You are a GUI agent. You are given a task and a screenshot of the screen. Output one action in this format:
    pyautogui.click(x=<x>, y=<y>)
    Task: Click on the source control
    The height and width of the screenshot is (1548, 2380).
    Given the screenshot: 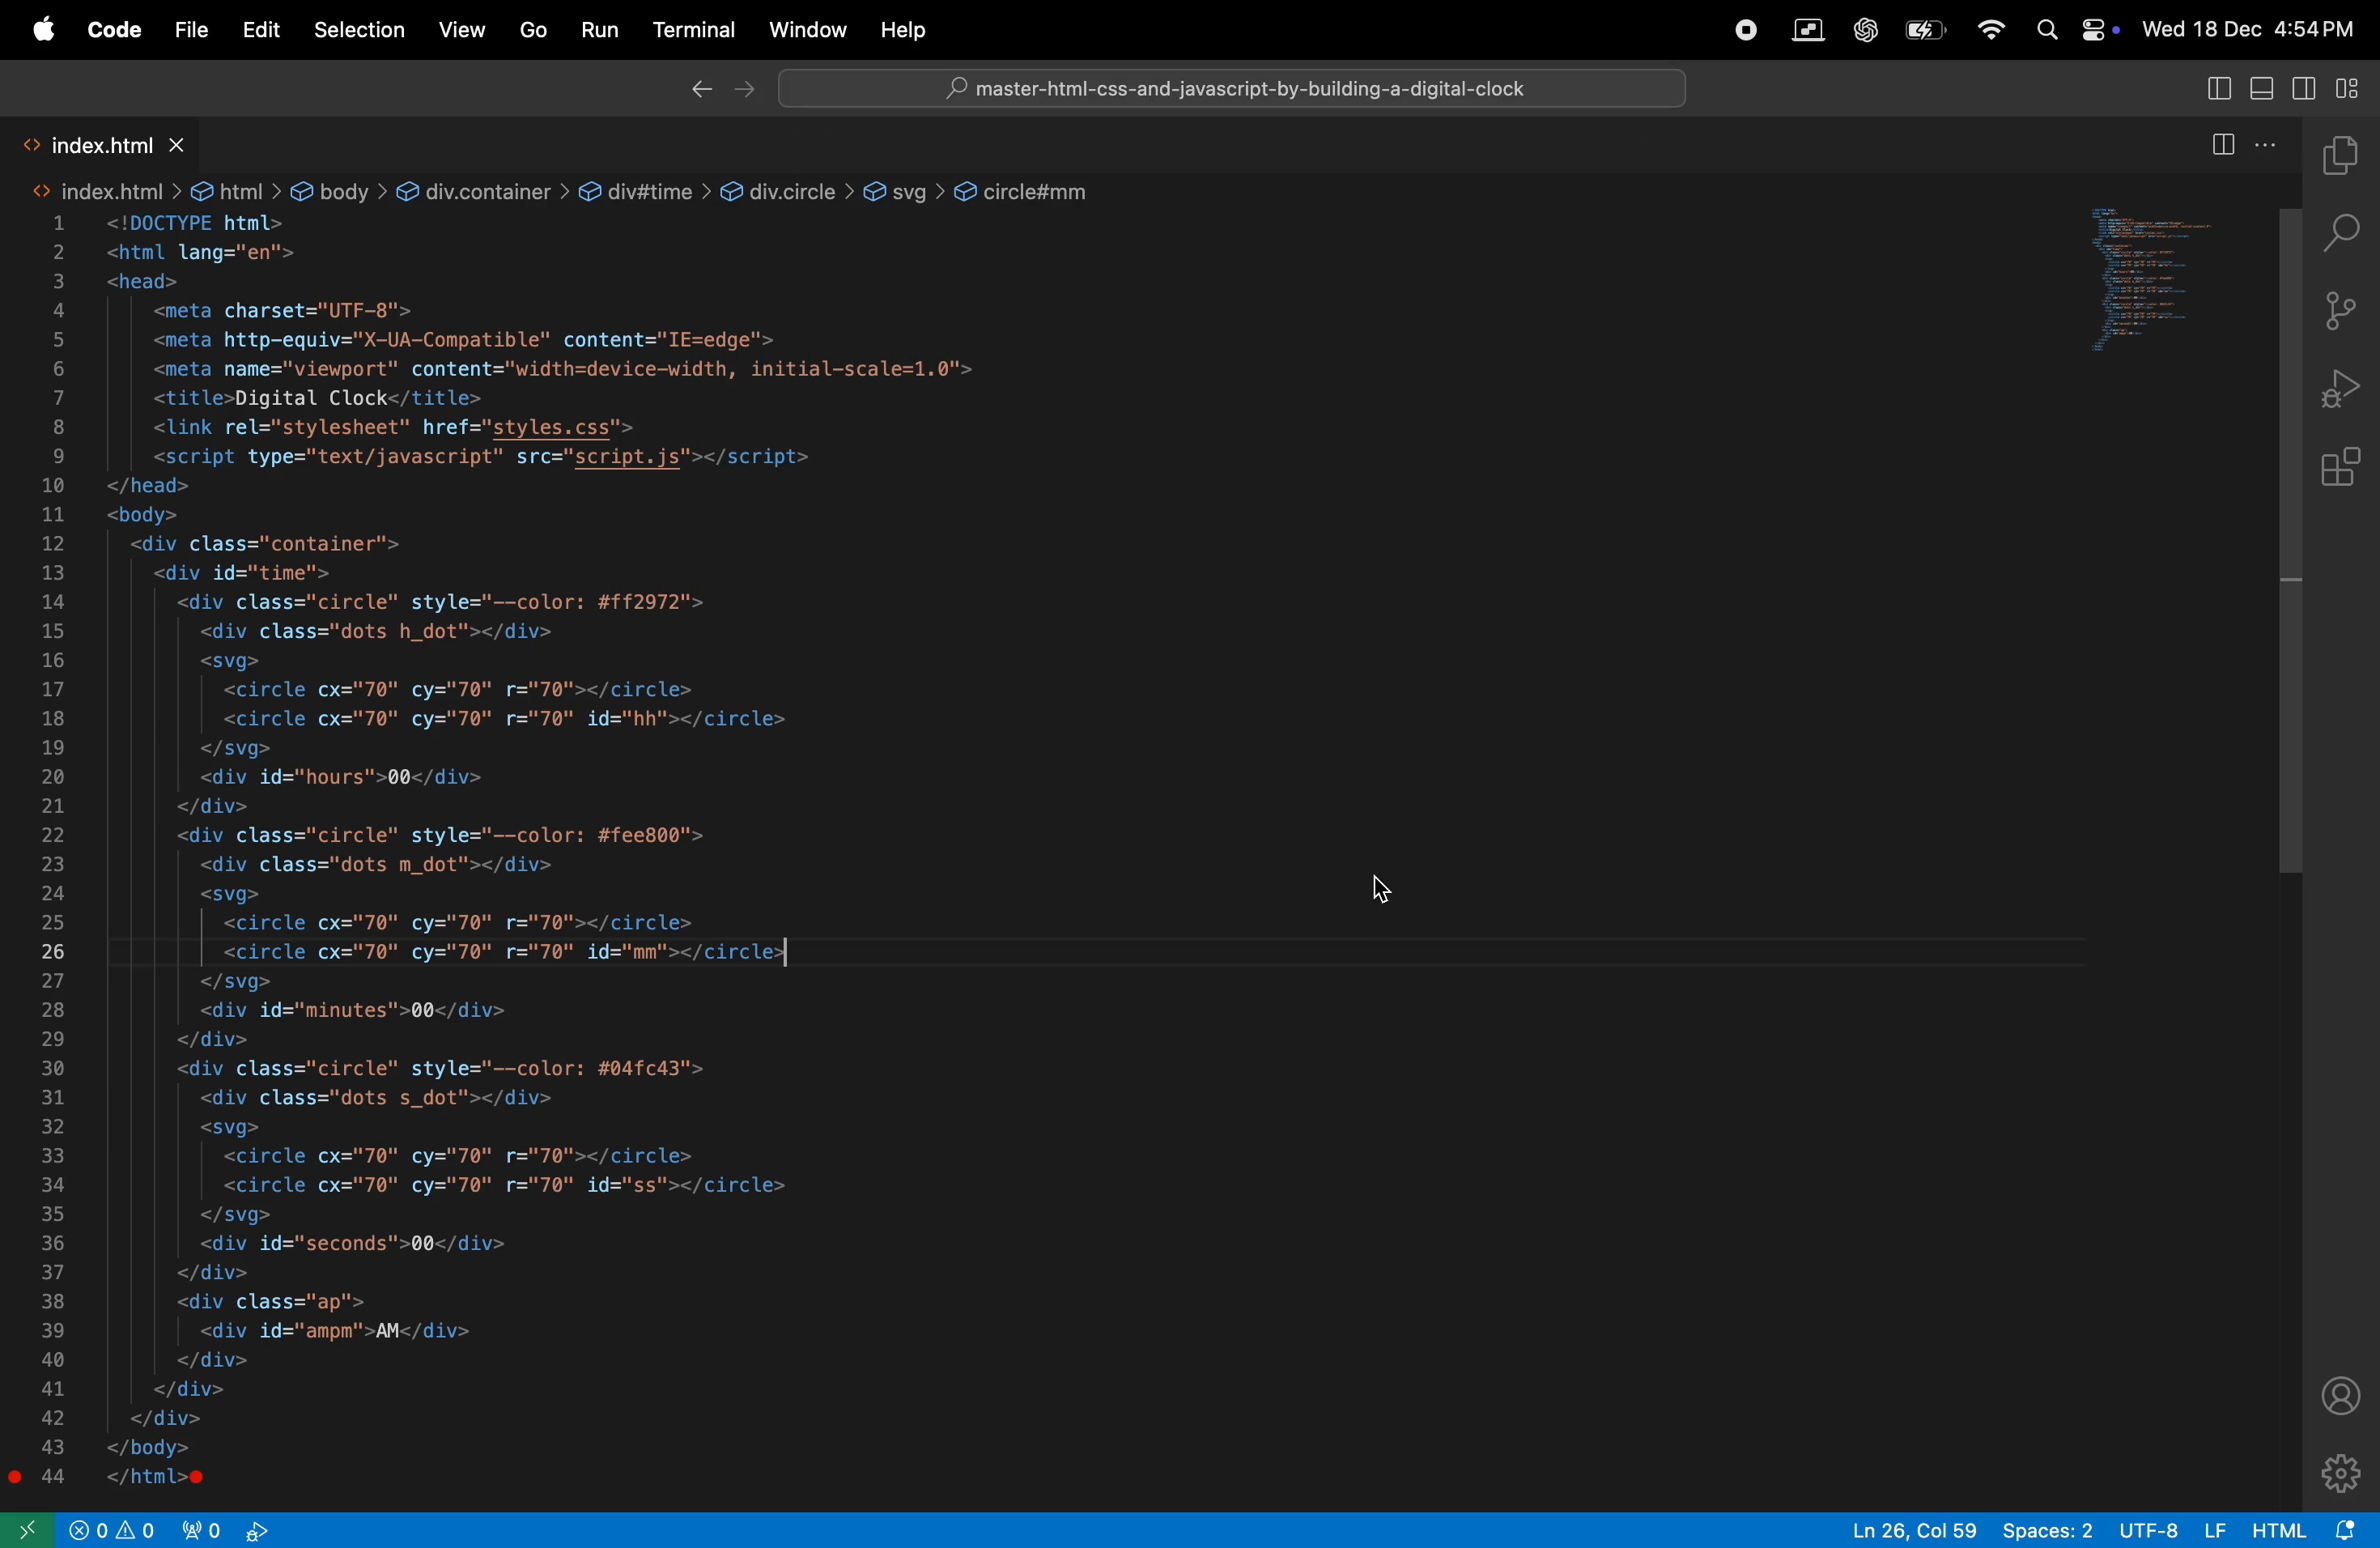 What is the action you would take?
    pyautogui.click(x=2347, y=314)
    